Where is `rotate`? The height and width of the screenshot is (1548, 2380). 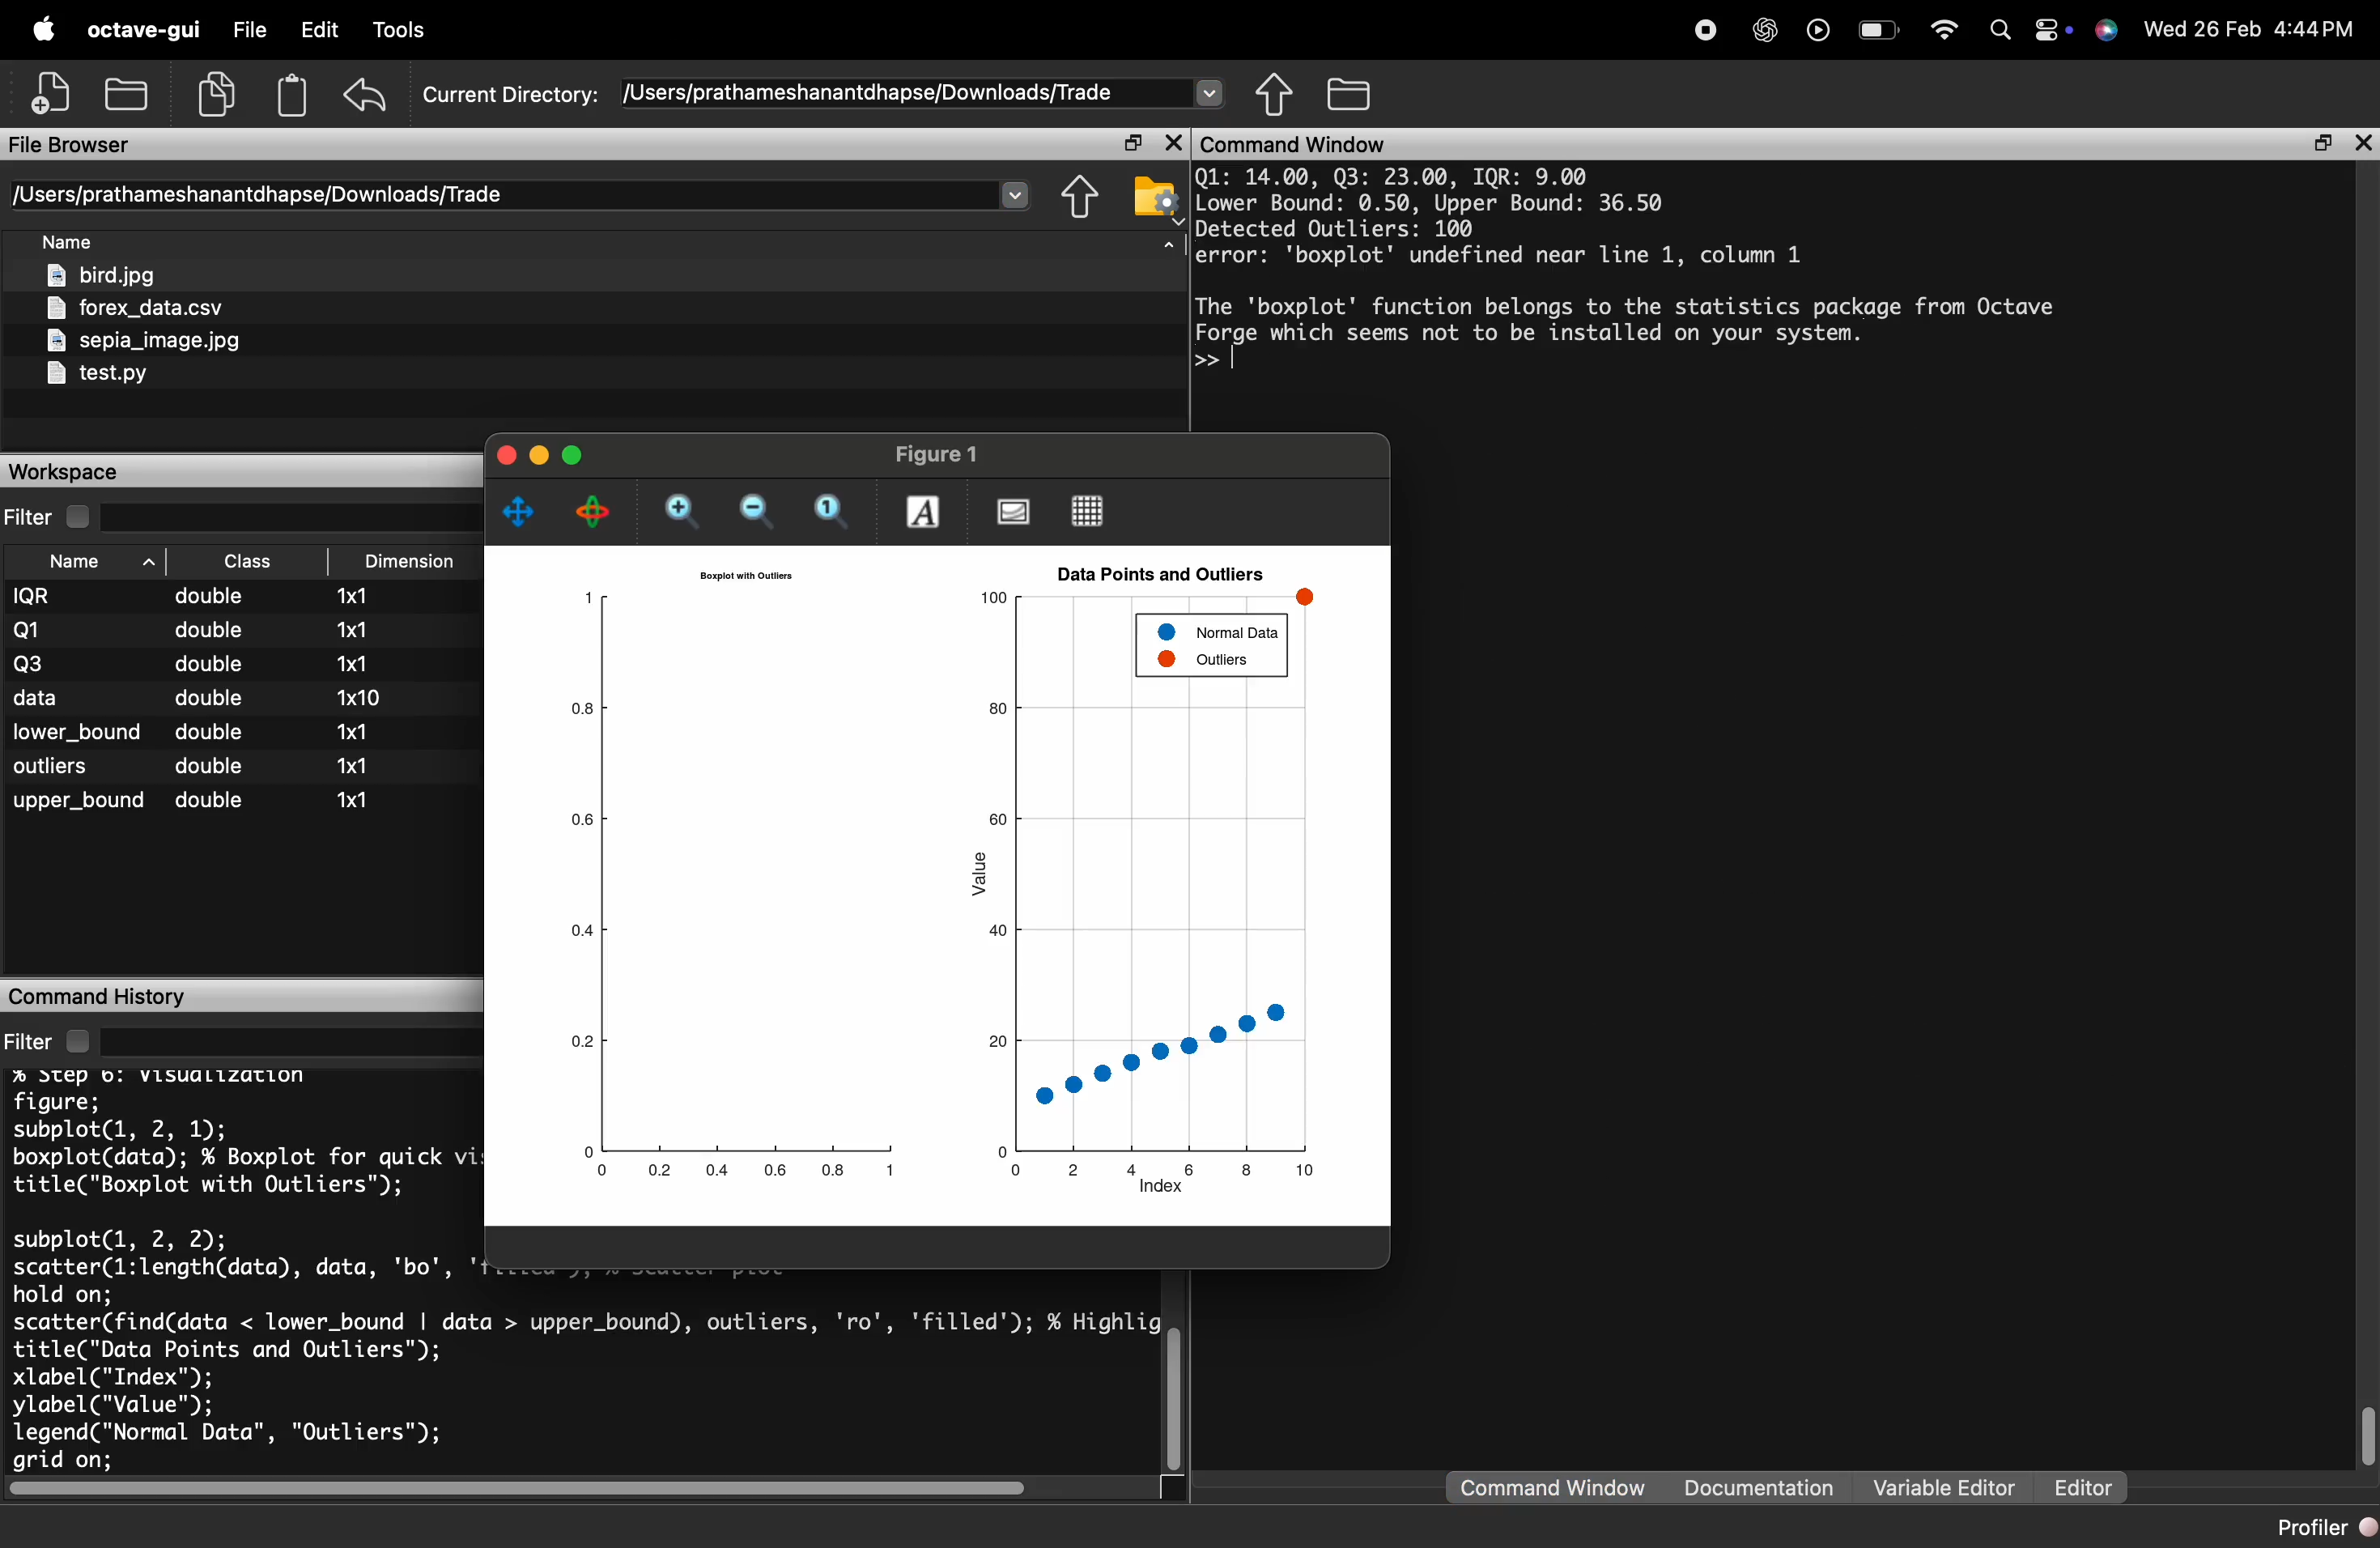 rotate is located at coordinates (593, 512).